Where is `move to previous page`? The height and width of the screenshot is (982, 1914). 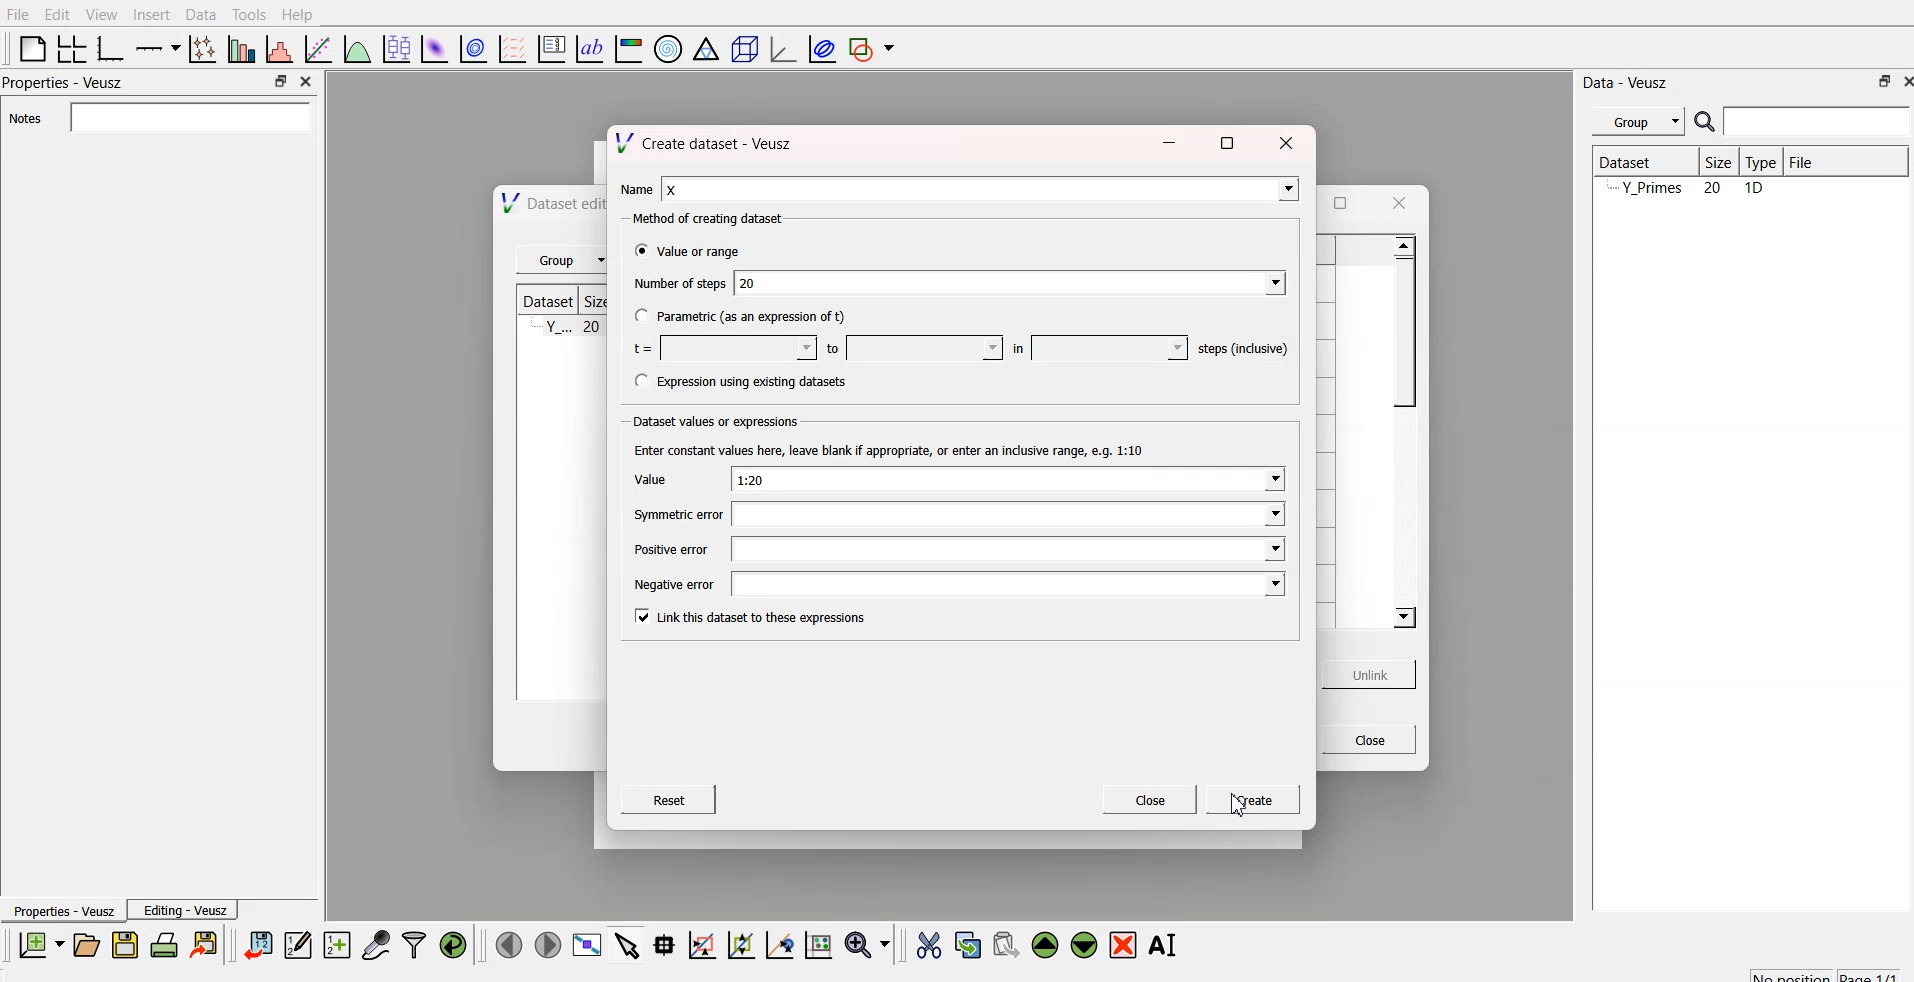
move to previous page is located at coordinates (506, 944).